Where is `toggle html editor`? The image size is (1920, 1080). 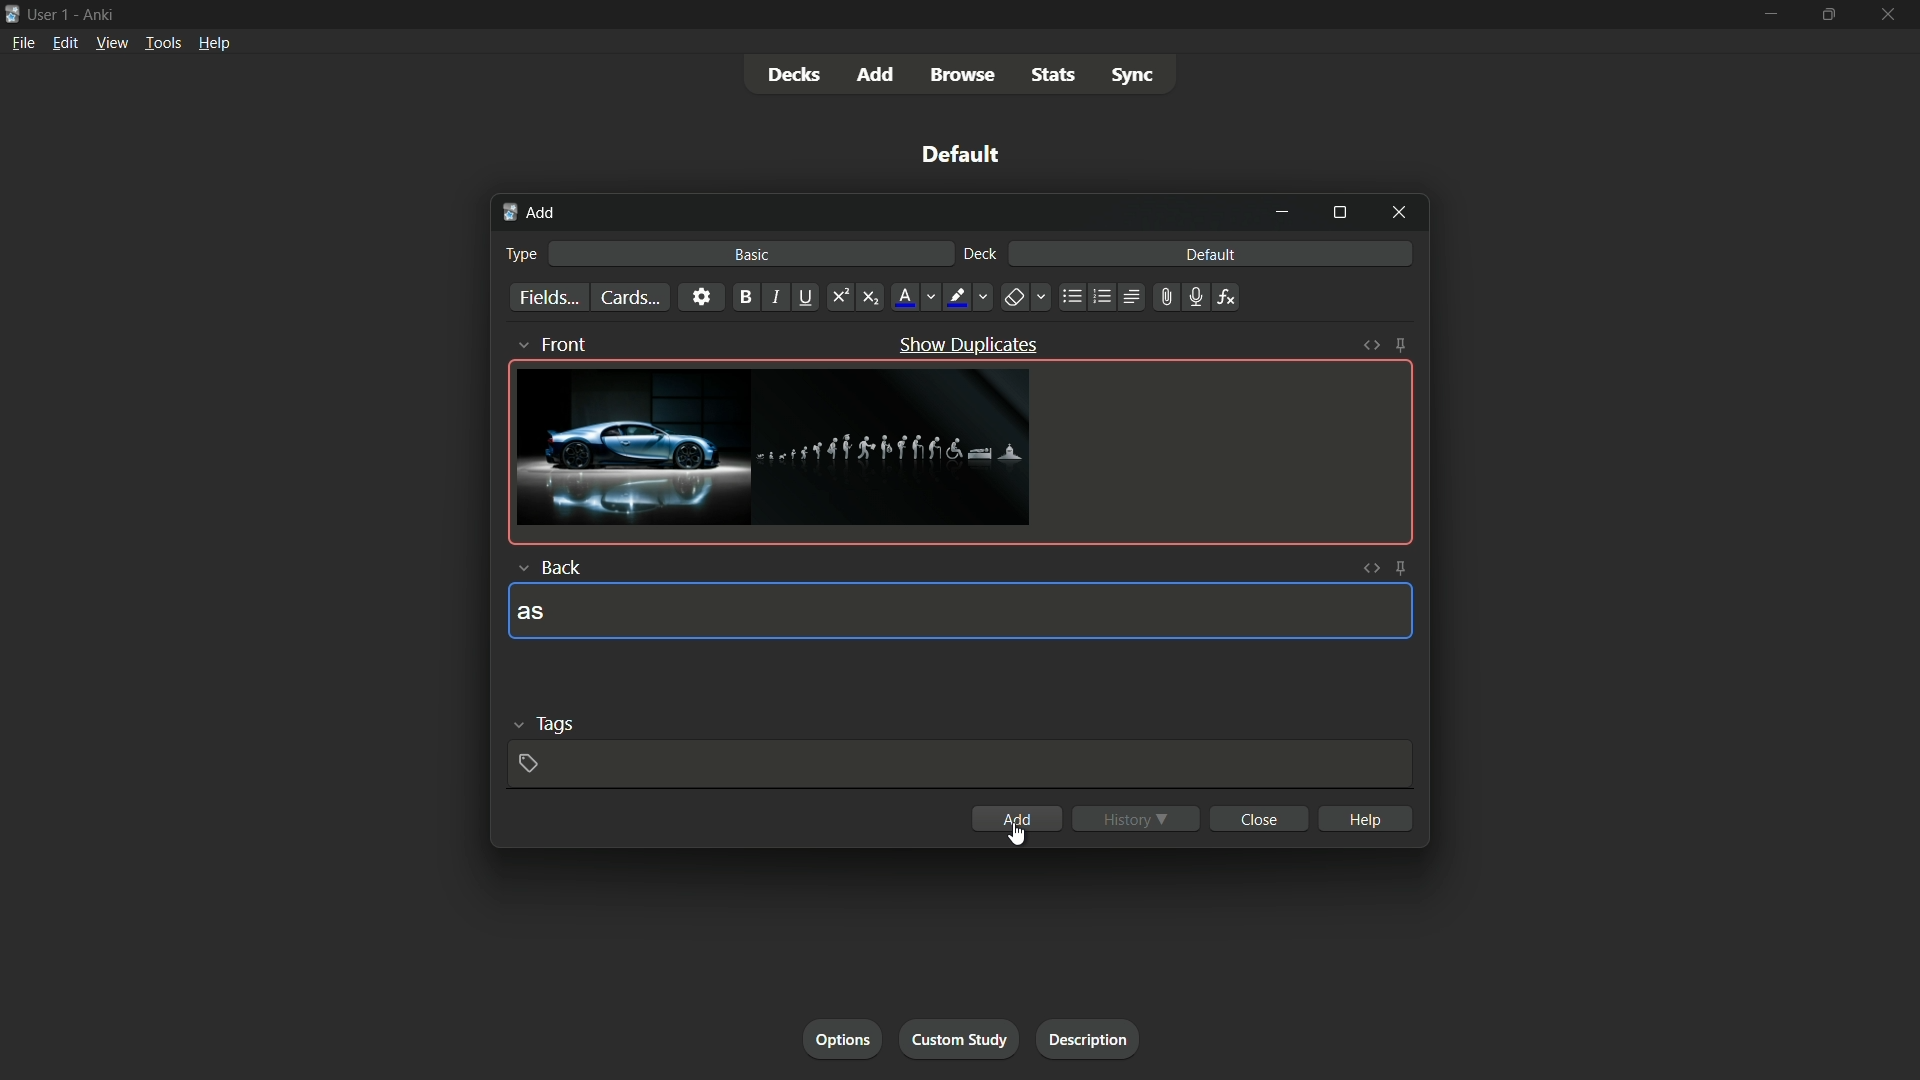 toggle html editor is located at coordinates (1370, 568).